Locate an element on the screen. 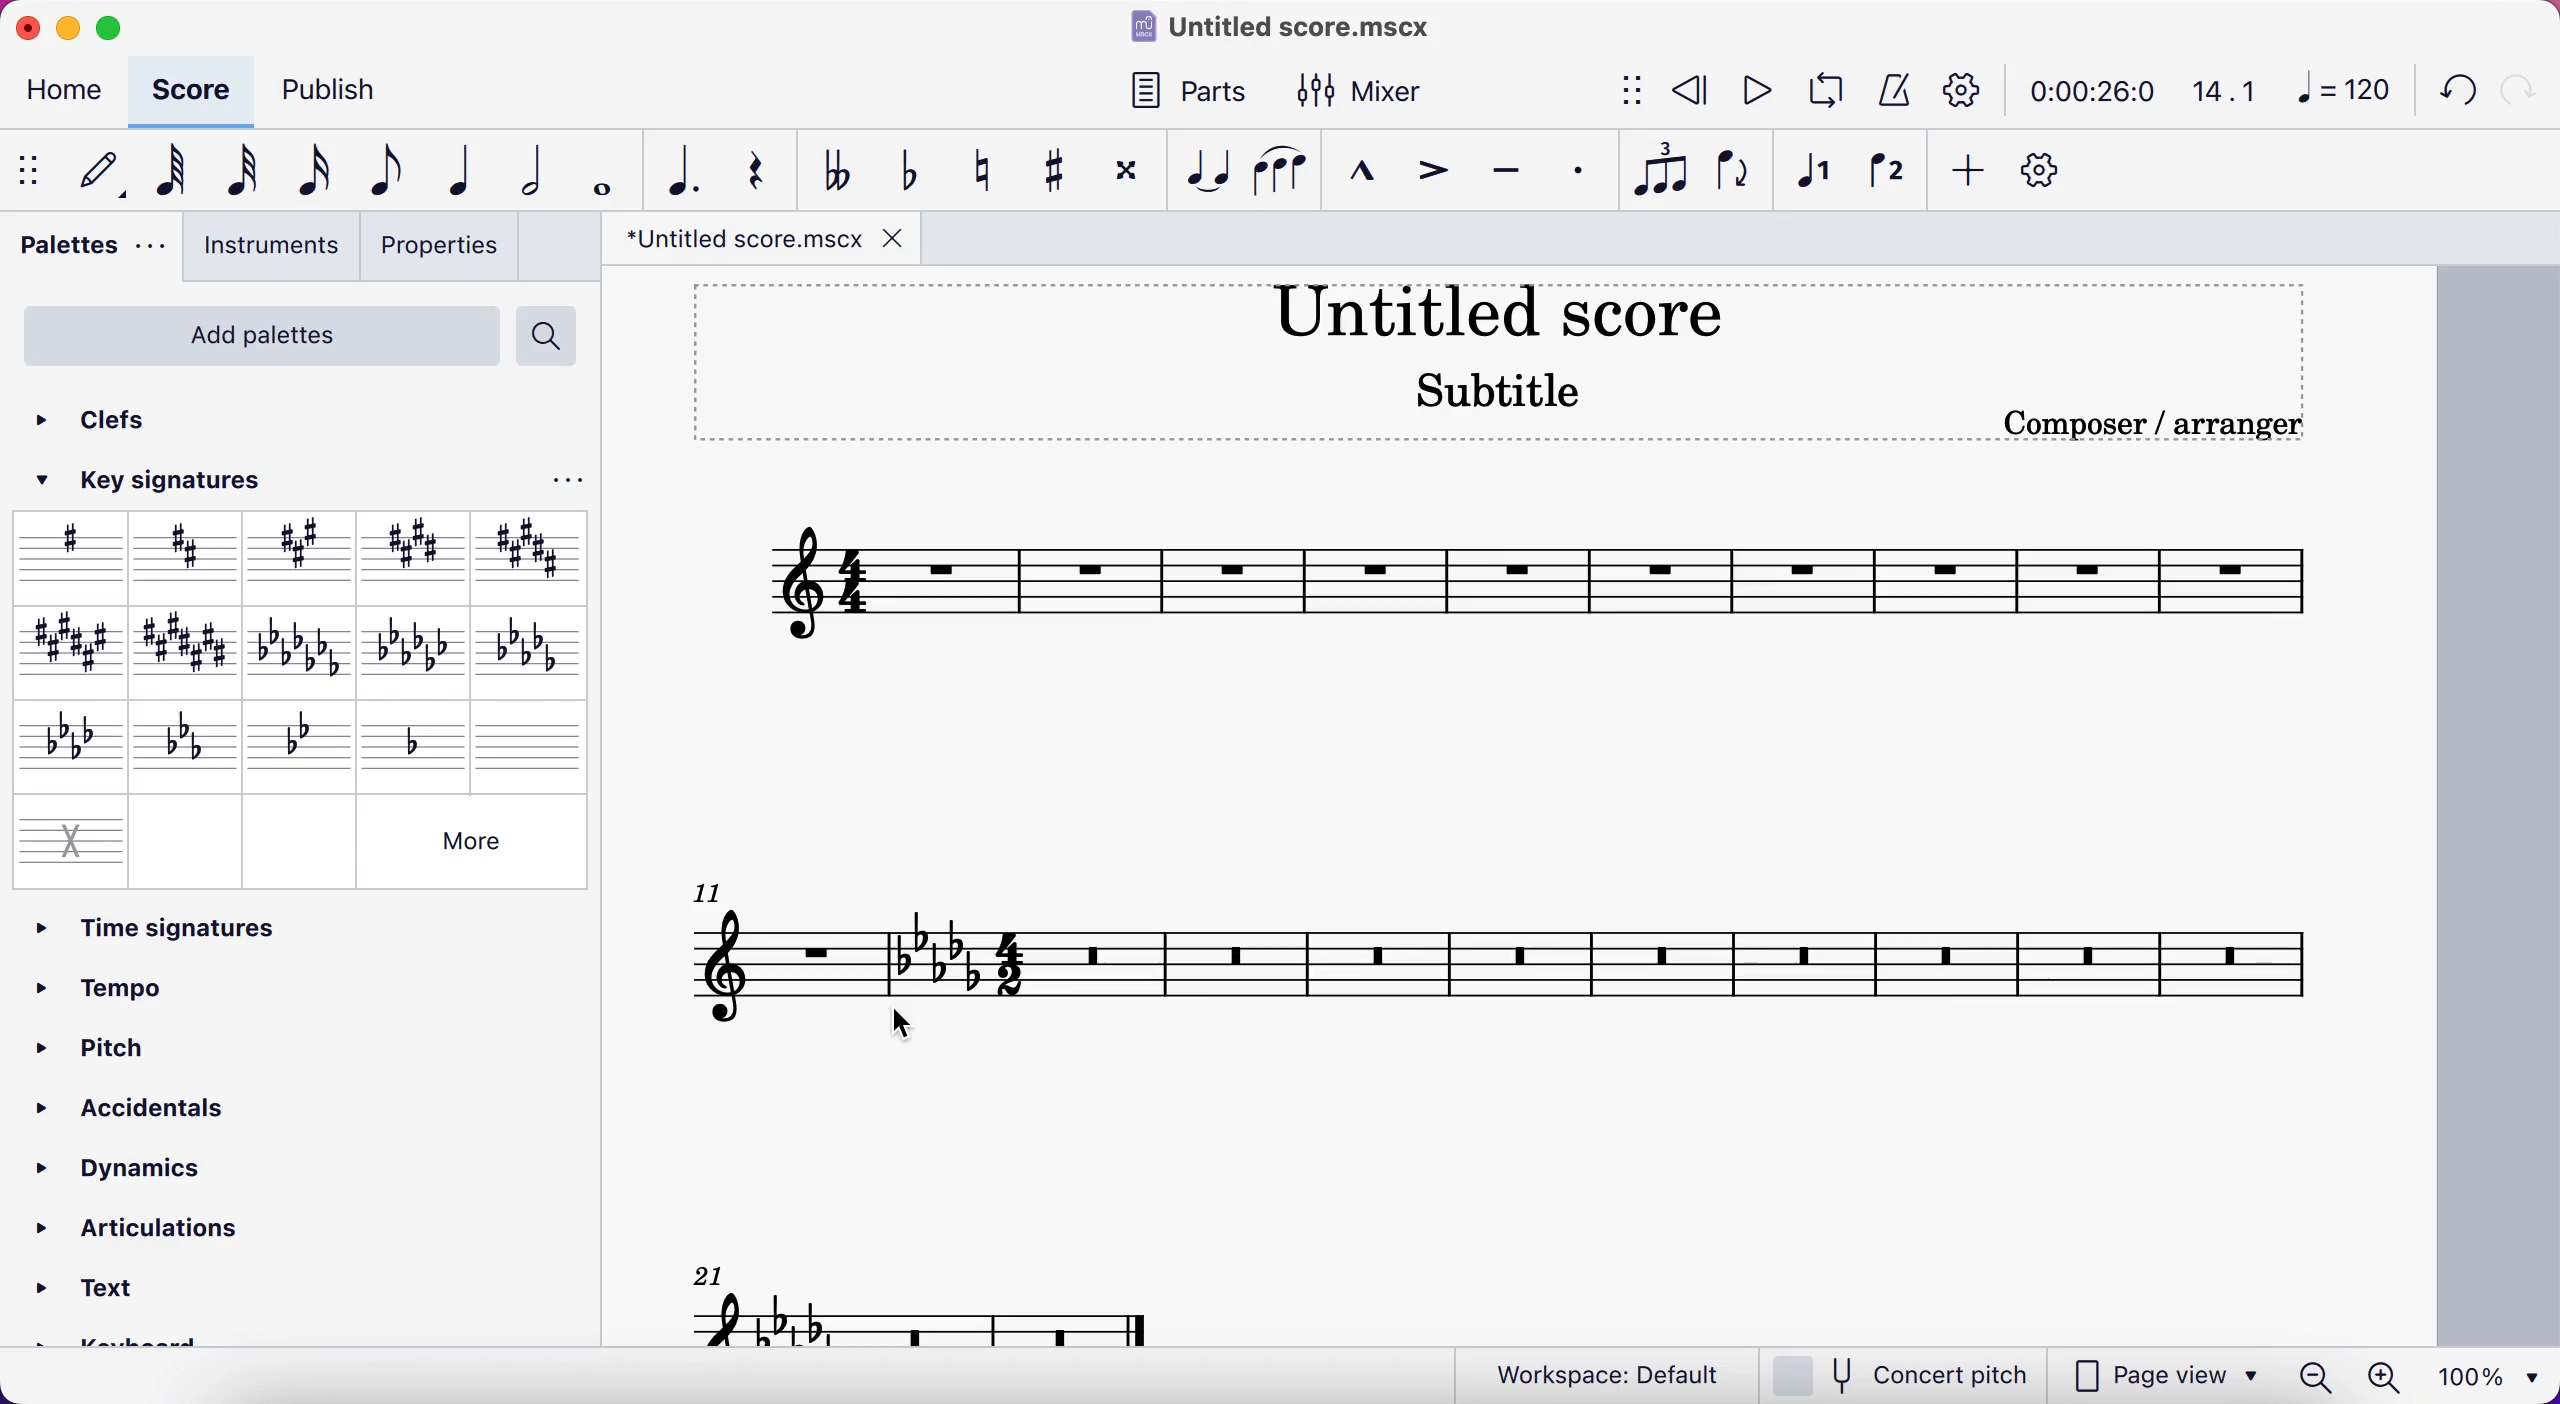 Image resolution: width=2560 pixels, height=1404 pixels. loop playback is located at coordinates (1822, 90).